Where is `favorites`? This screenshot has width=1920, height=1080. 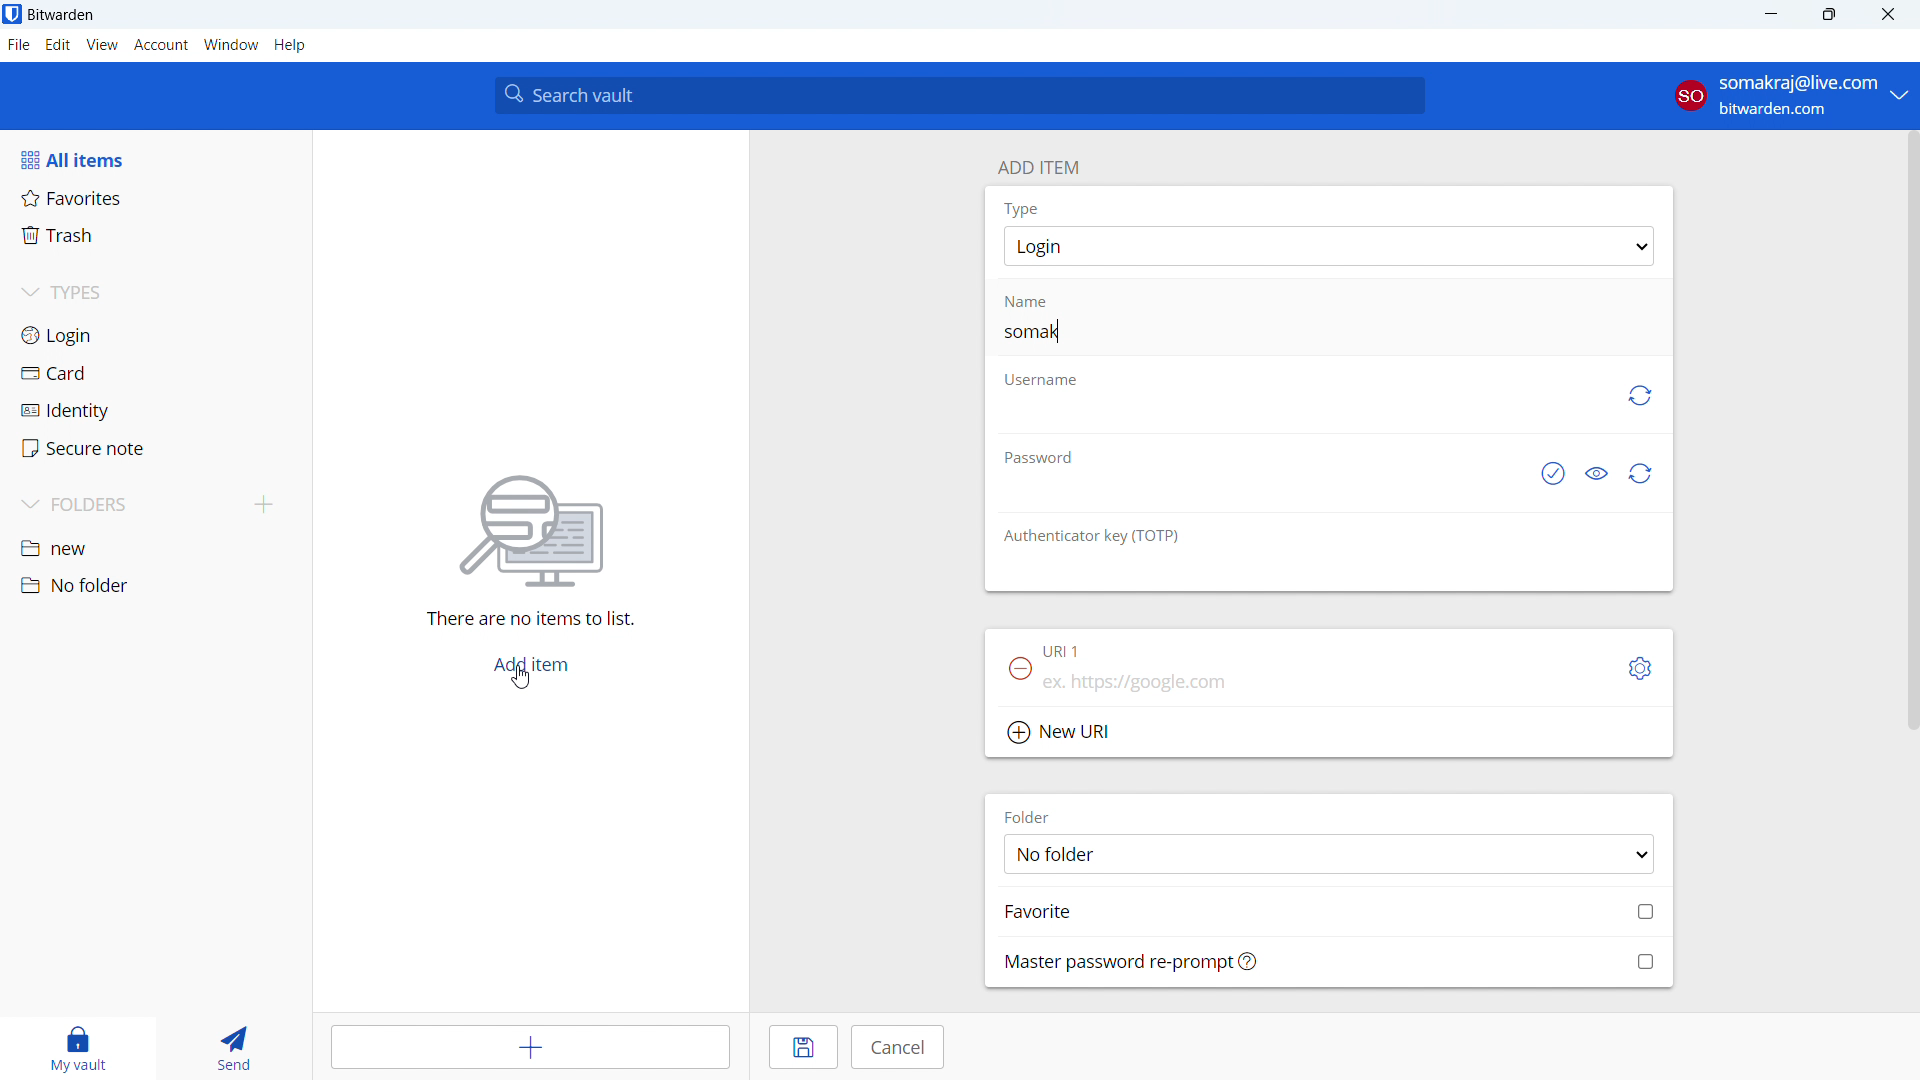
favorites is located at coordinates (156, 197).